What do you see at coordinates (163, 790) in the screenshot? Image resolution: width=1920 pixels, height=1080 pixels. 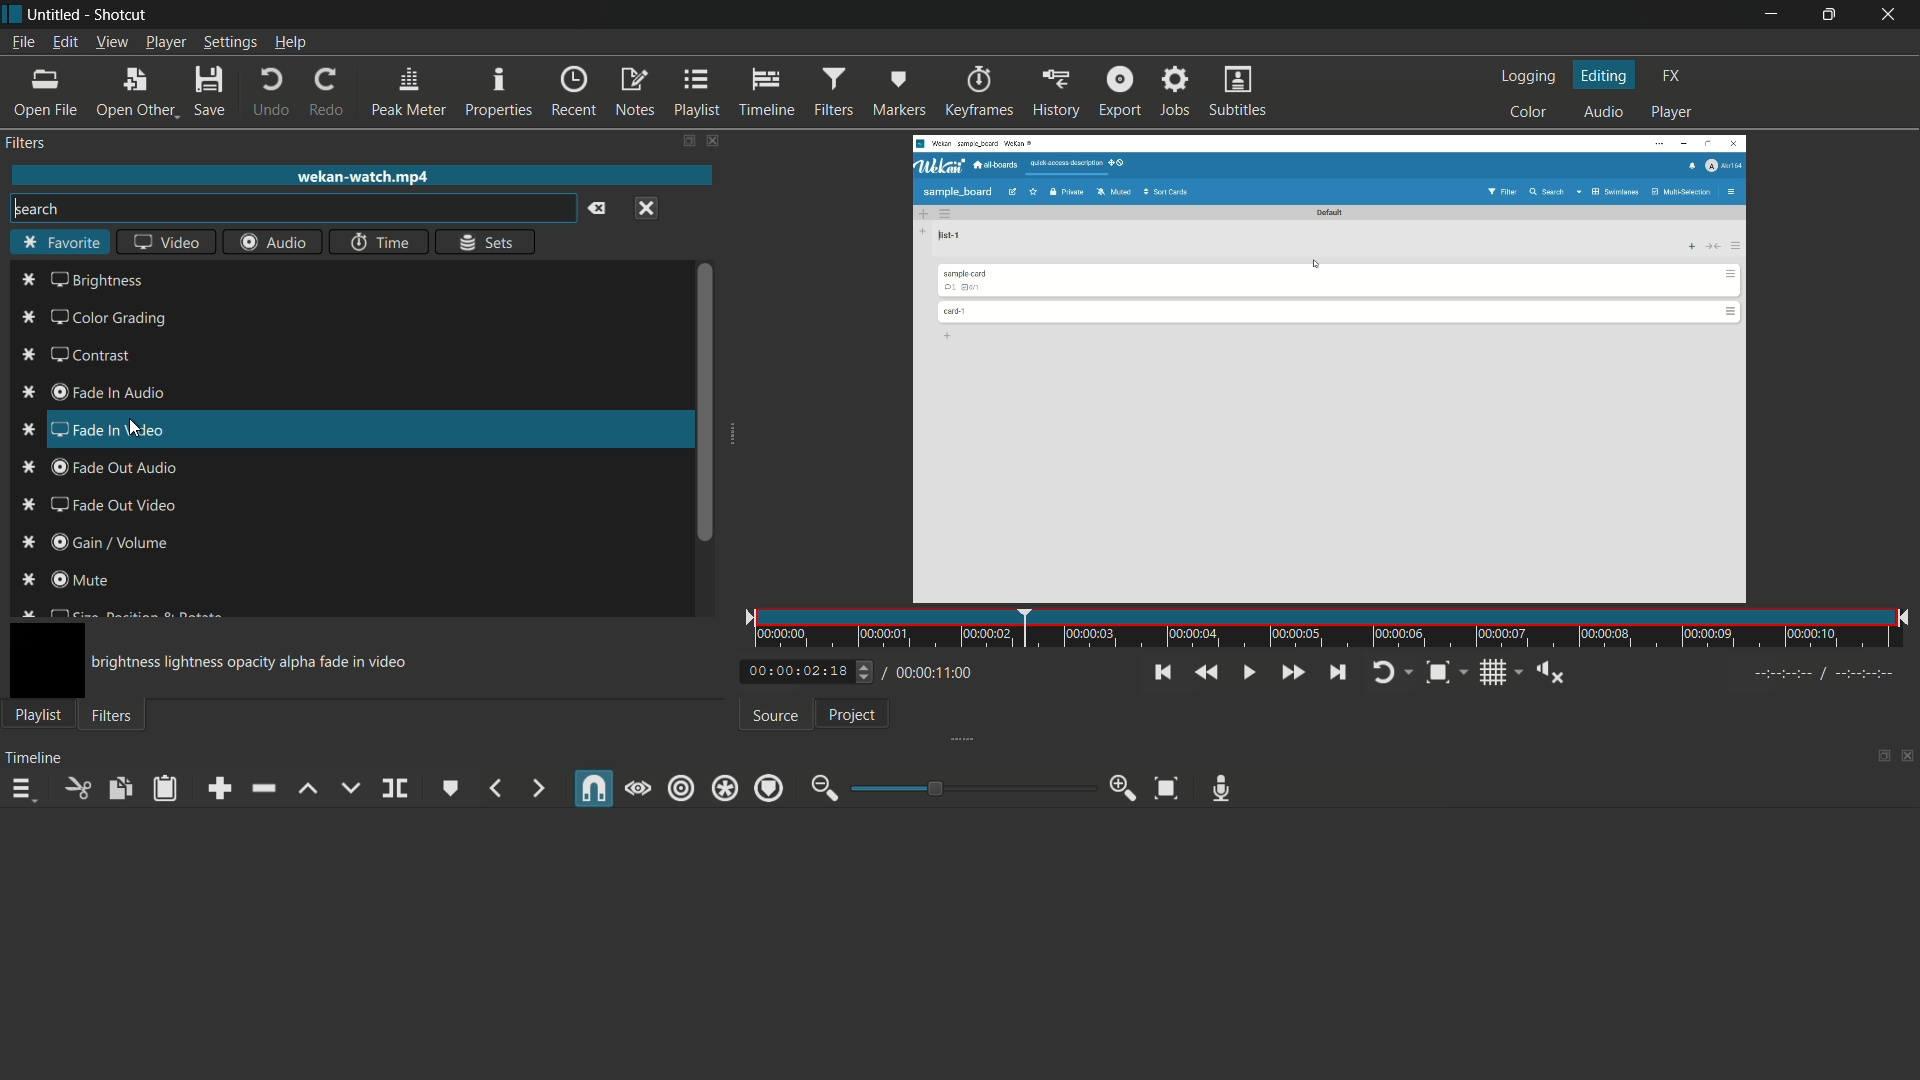 I see `paste` at bounding box center [163, 790].